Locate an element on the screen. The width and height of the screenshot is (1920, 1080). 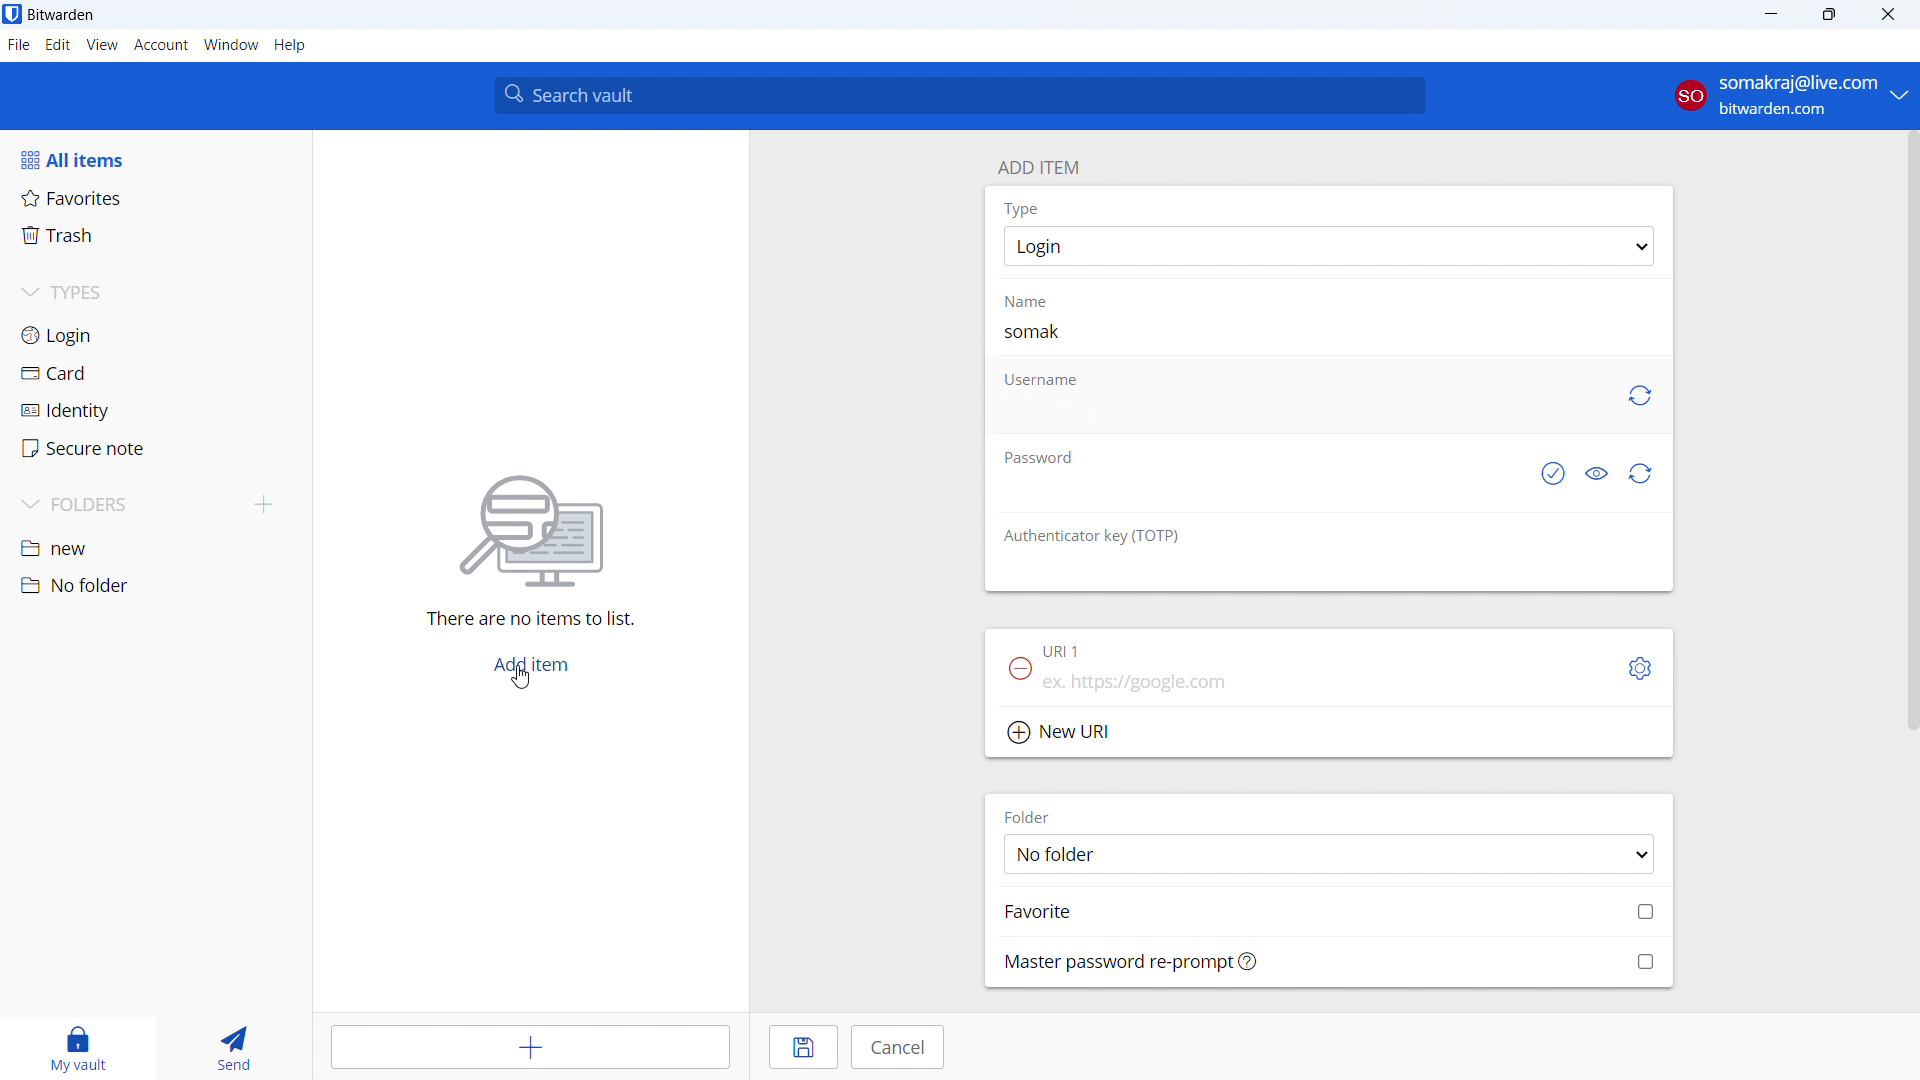
select item type is located at coordinates (1329, 246).